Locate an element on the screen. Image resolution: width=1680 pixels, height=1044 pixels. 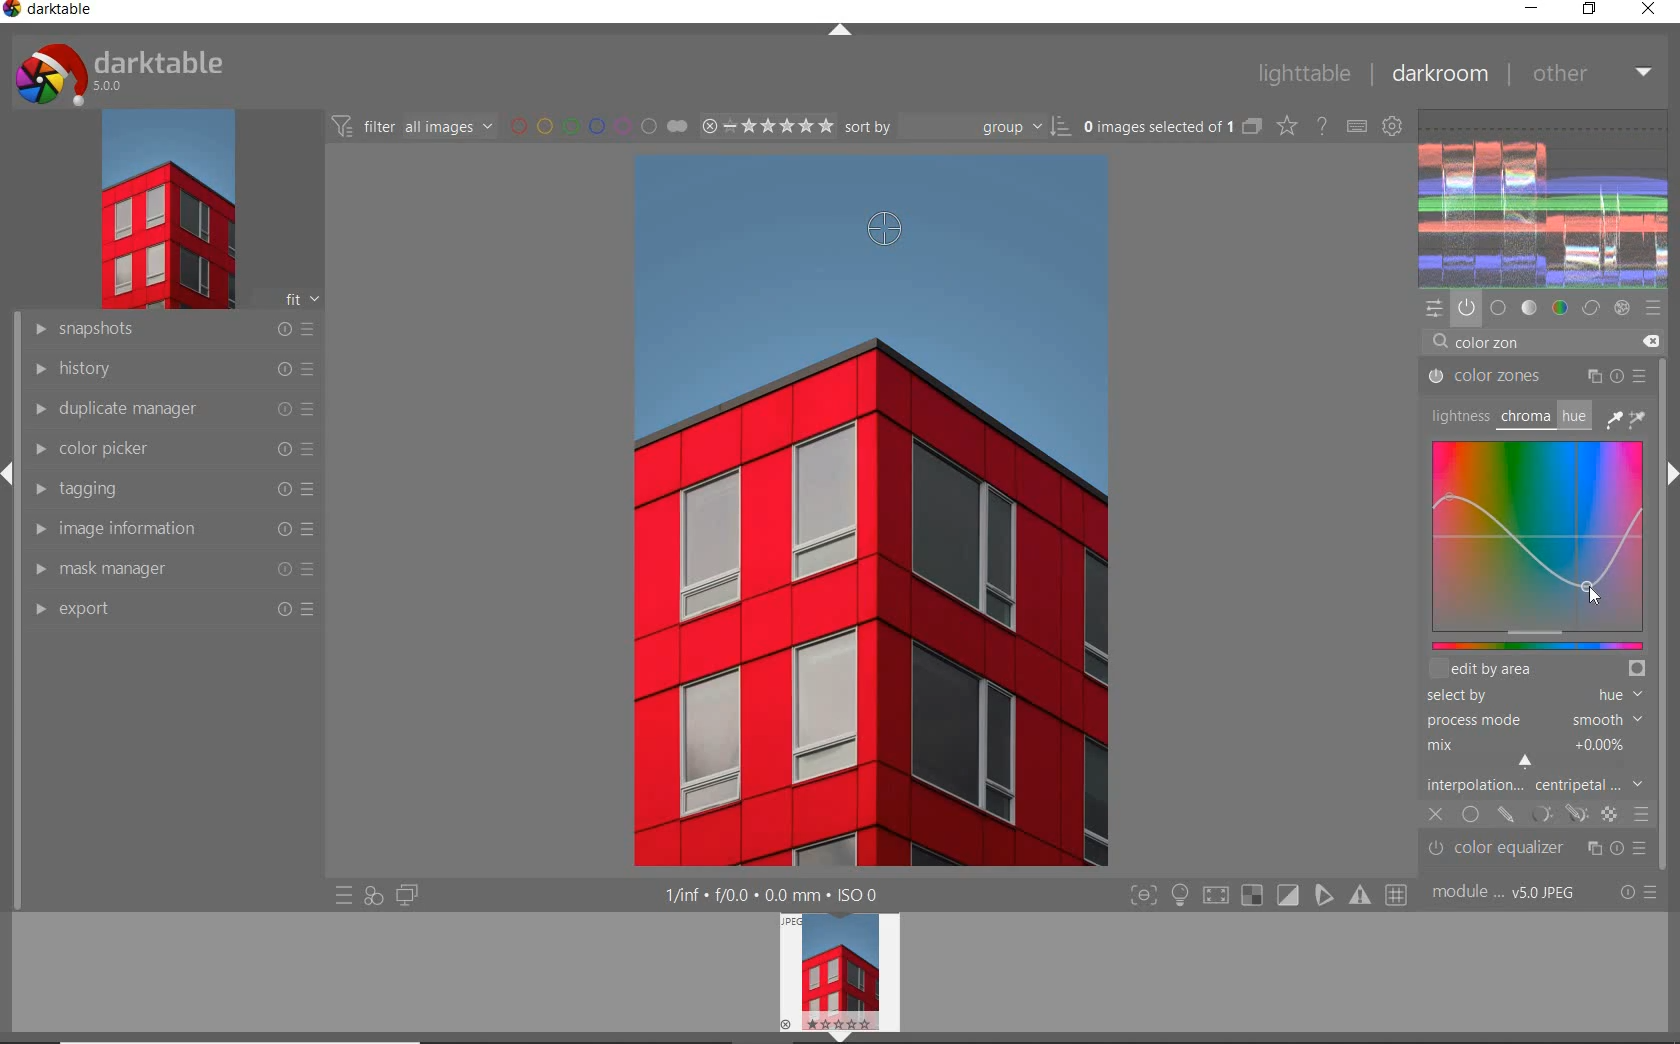
tone is located at coordinates (1530, 307).